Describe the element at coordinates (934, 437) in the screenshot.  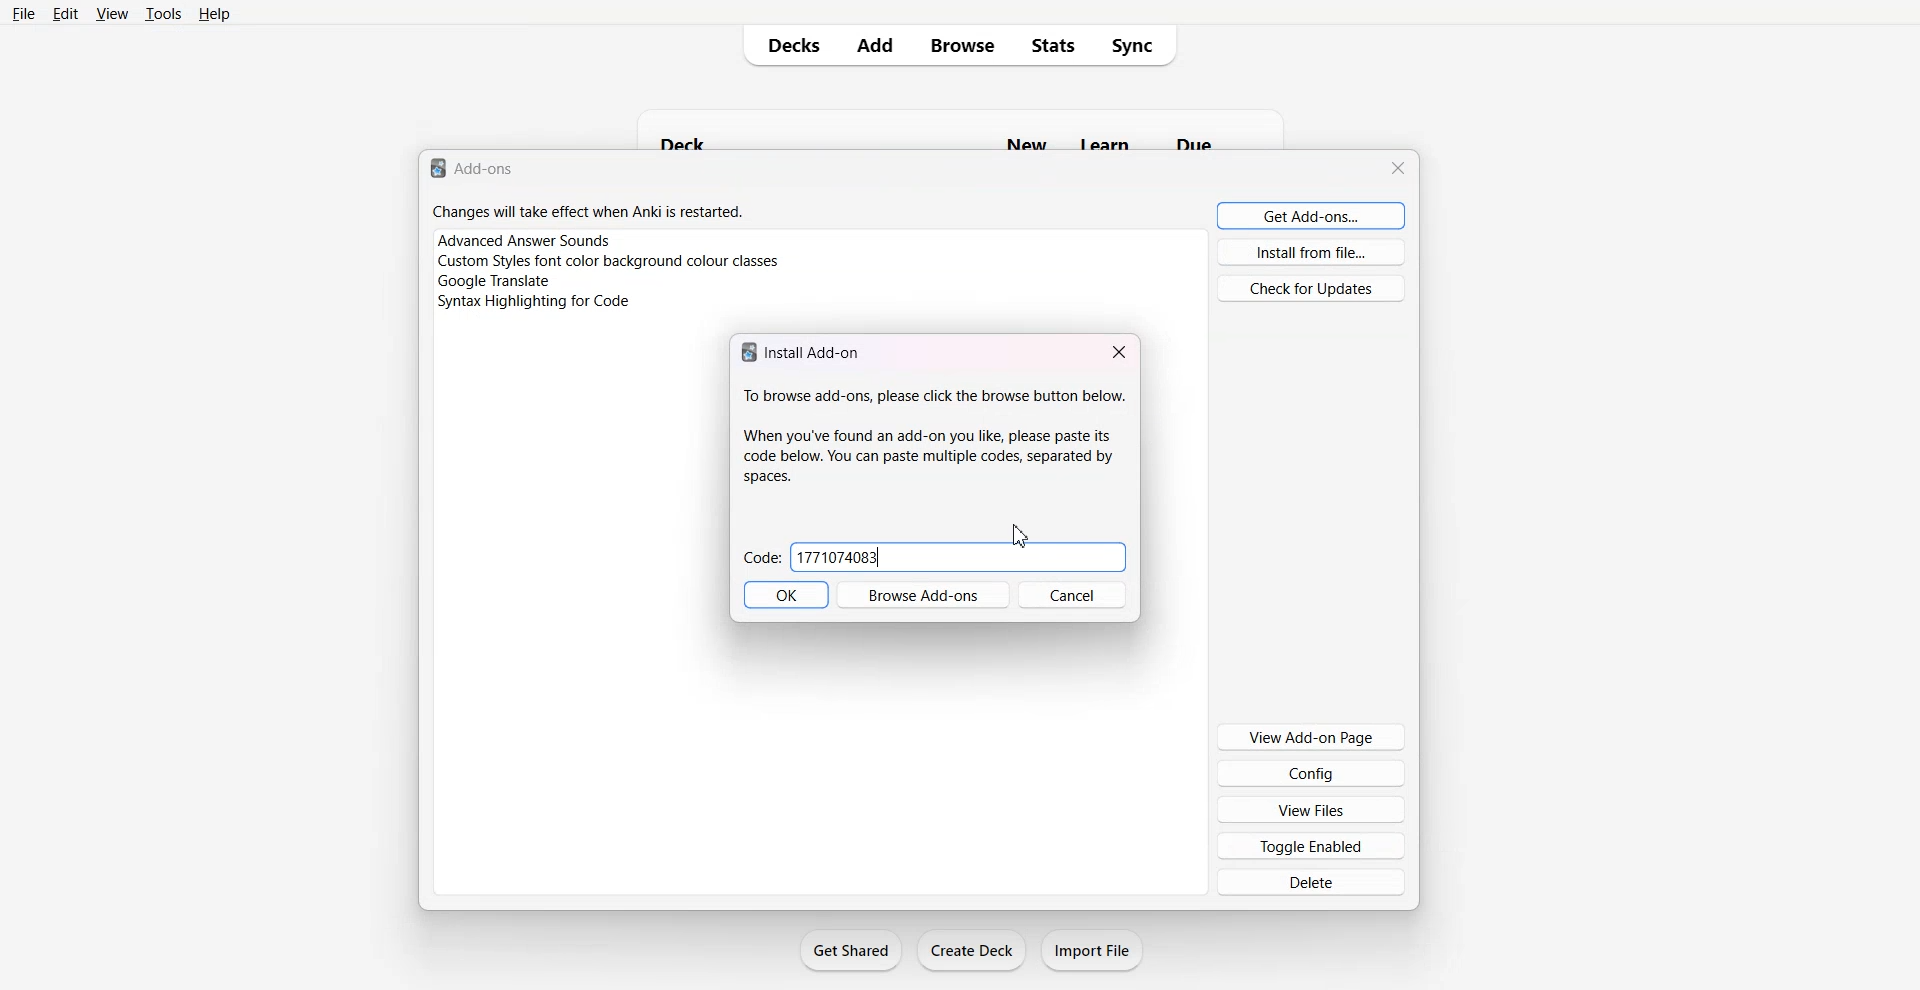
I see `to browse add-ons, please click the browse button below.` at that location.